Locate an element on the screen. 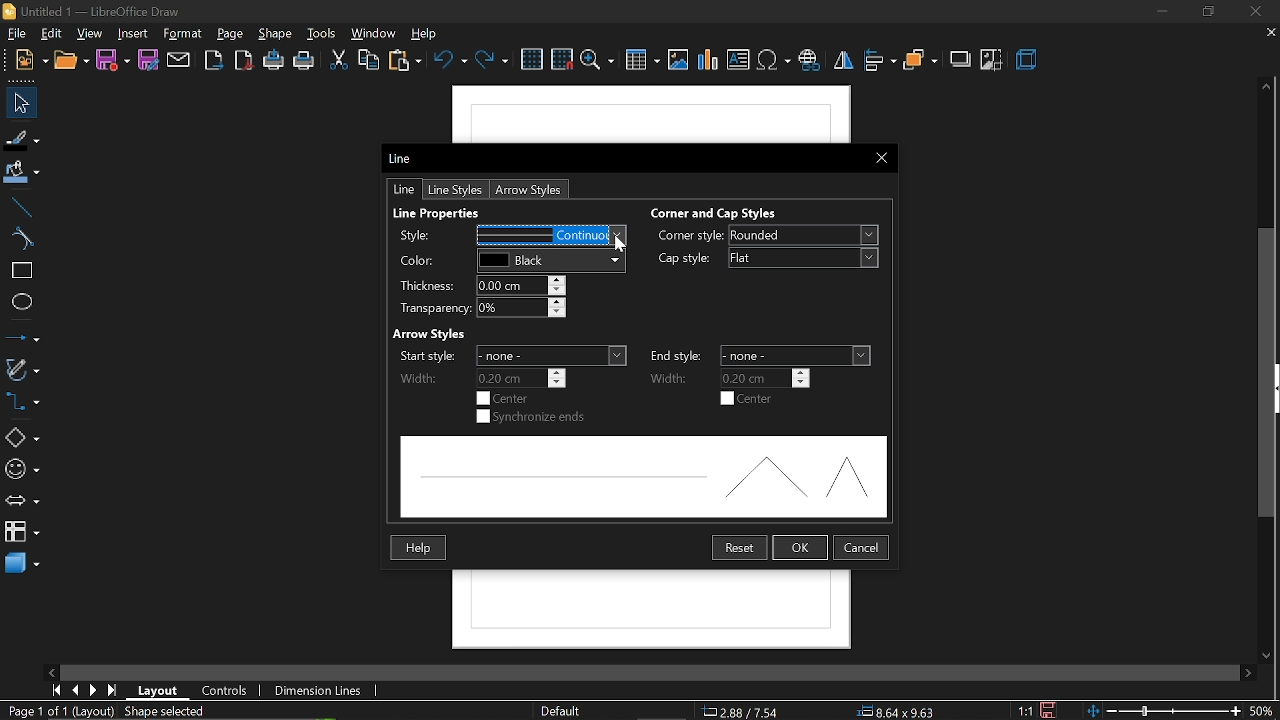 The image size is (1280, 720). insert chart is located at coordinates (706, 60).